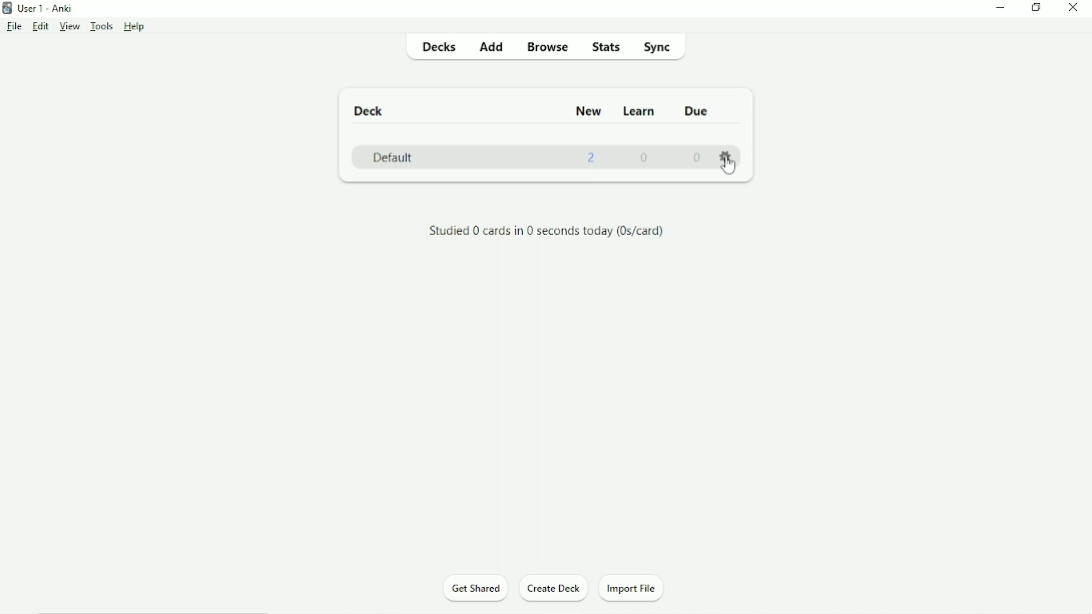  I want to click on Stats, so click(605, 47).